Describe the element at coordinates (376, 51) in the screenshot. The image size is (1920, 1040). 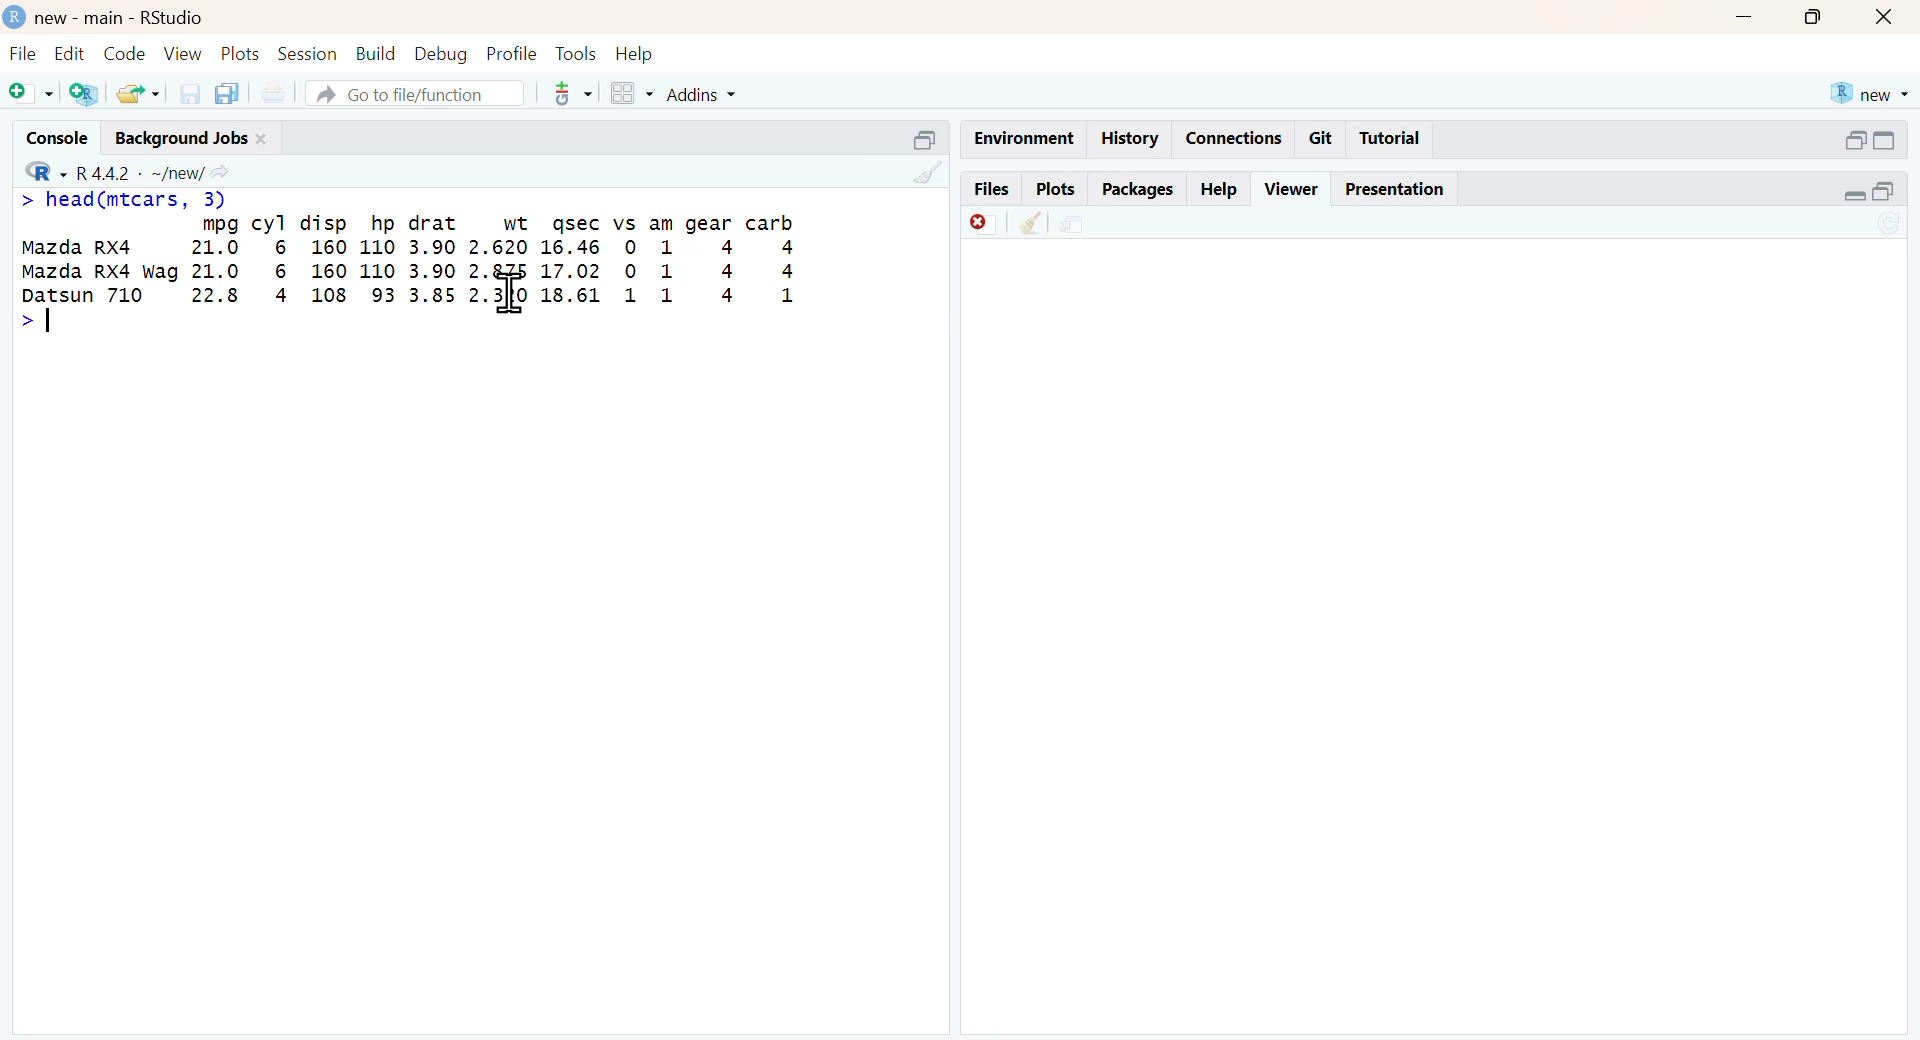
I see `Build` at that location.